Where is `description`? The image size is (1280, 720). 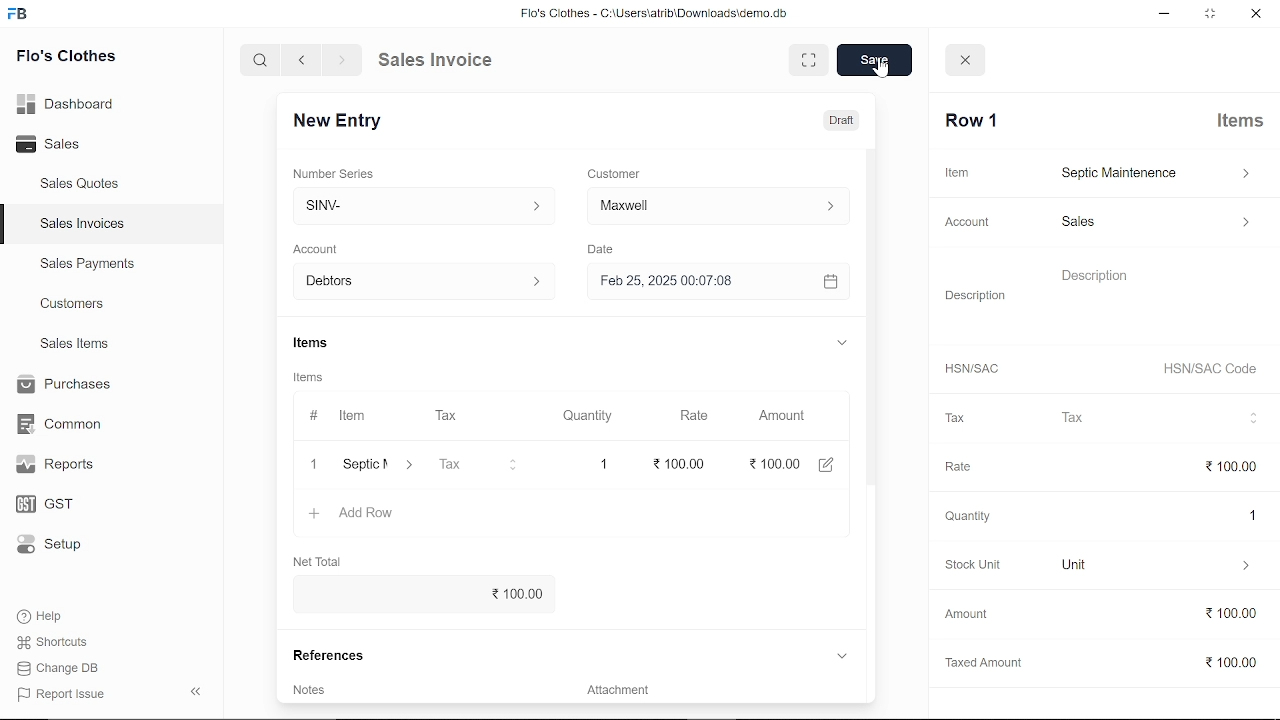
description is located at coordinates (1158, 297).